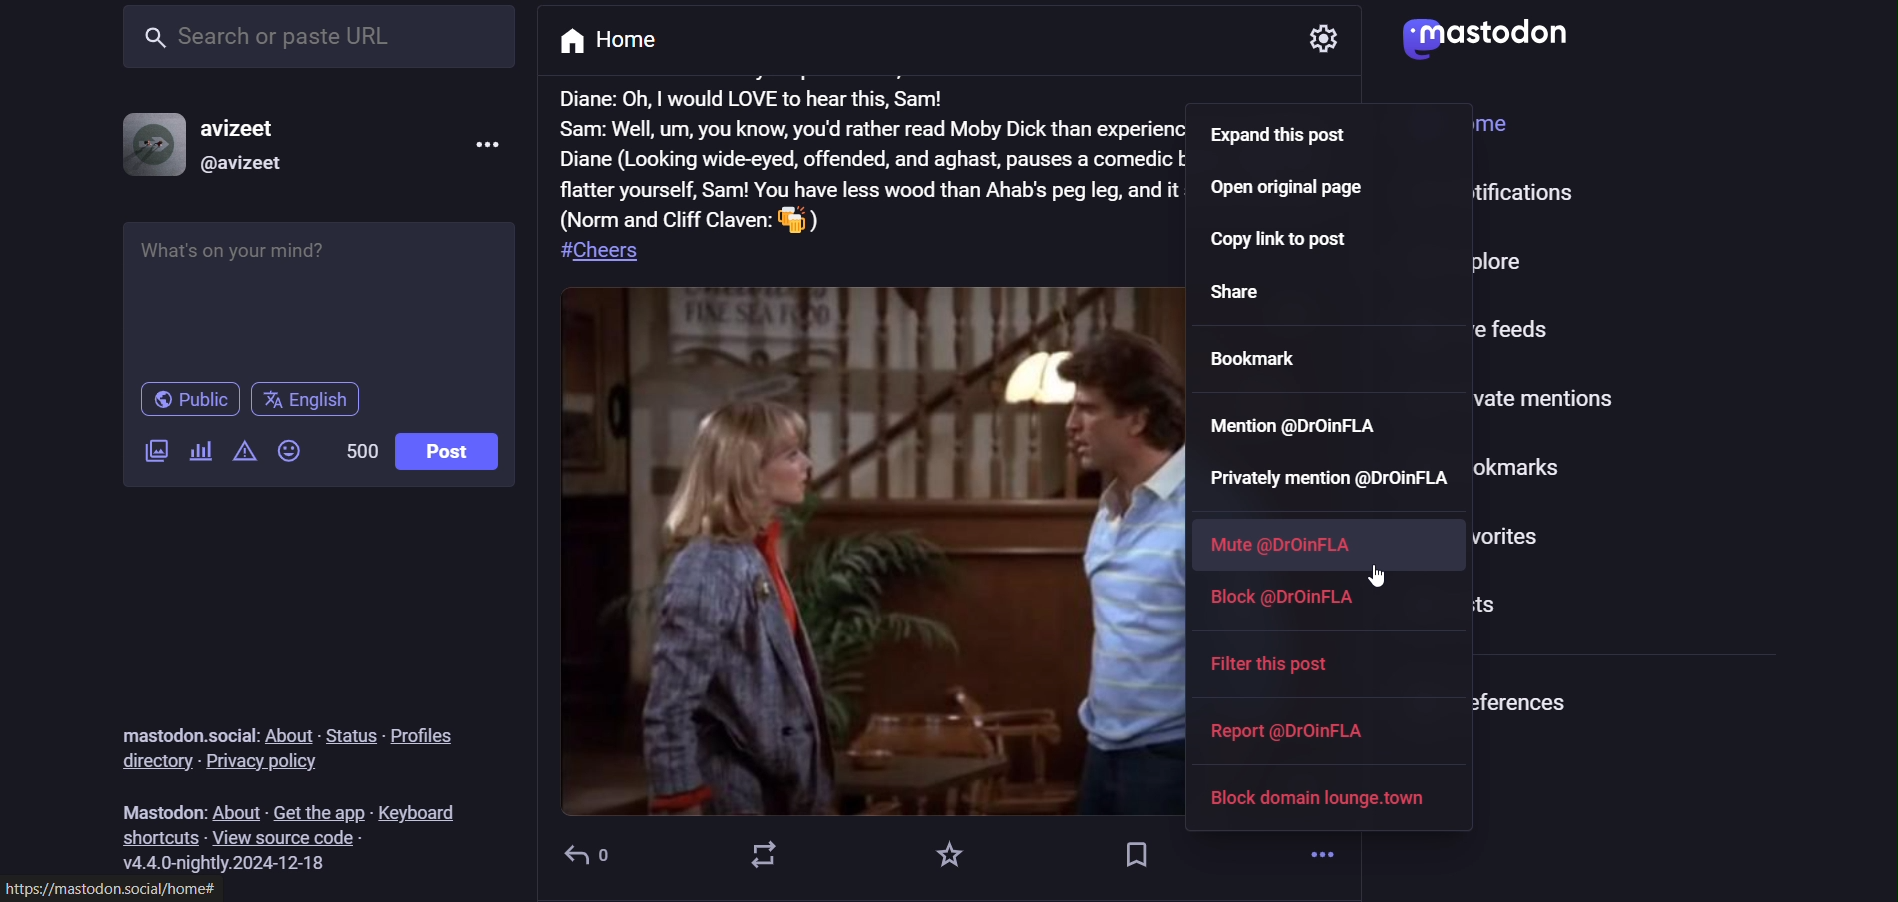 Image resolution: width=1898 pixels, height=902 pixels. What do you see at coordinates (200, 452) in the screenshot?
I see `add a poll` at bounding box center [200, 452].